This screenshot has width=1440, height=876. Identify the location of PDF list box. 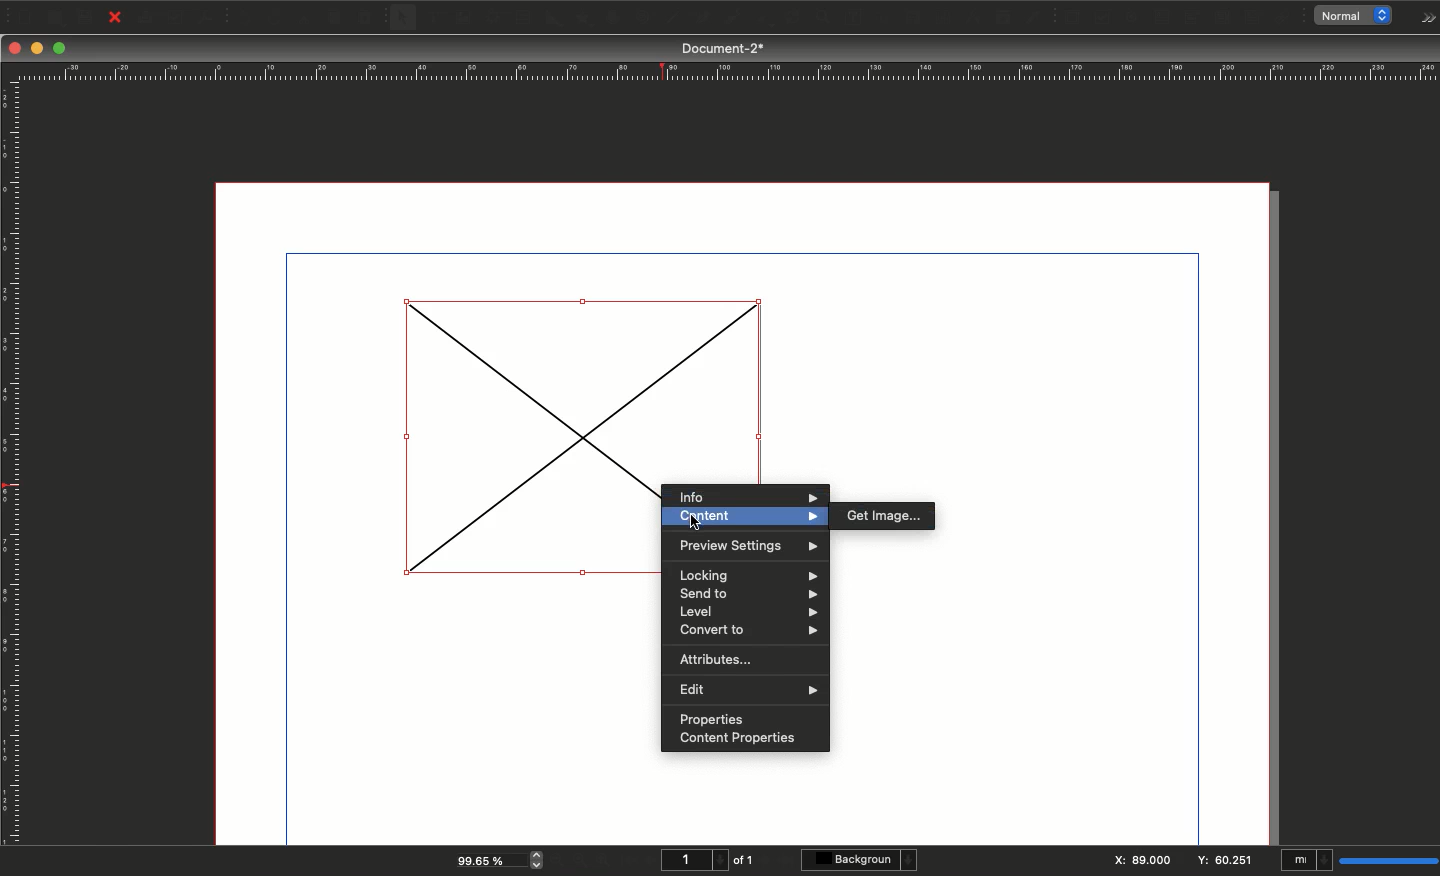
(1223, 18).